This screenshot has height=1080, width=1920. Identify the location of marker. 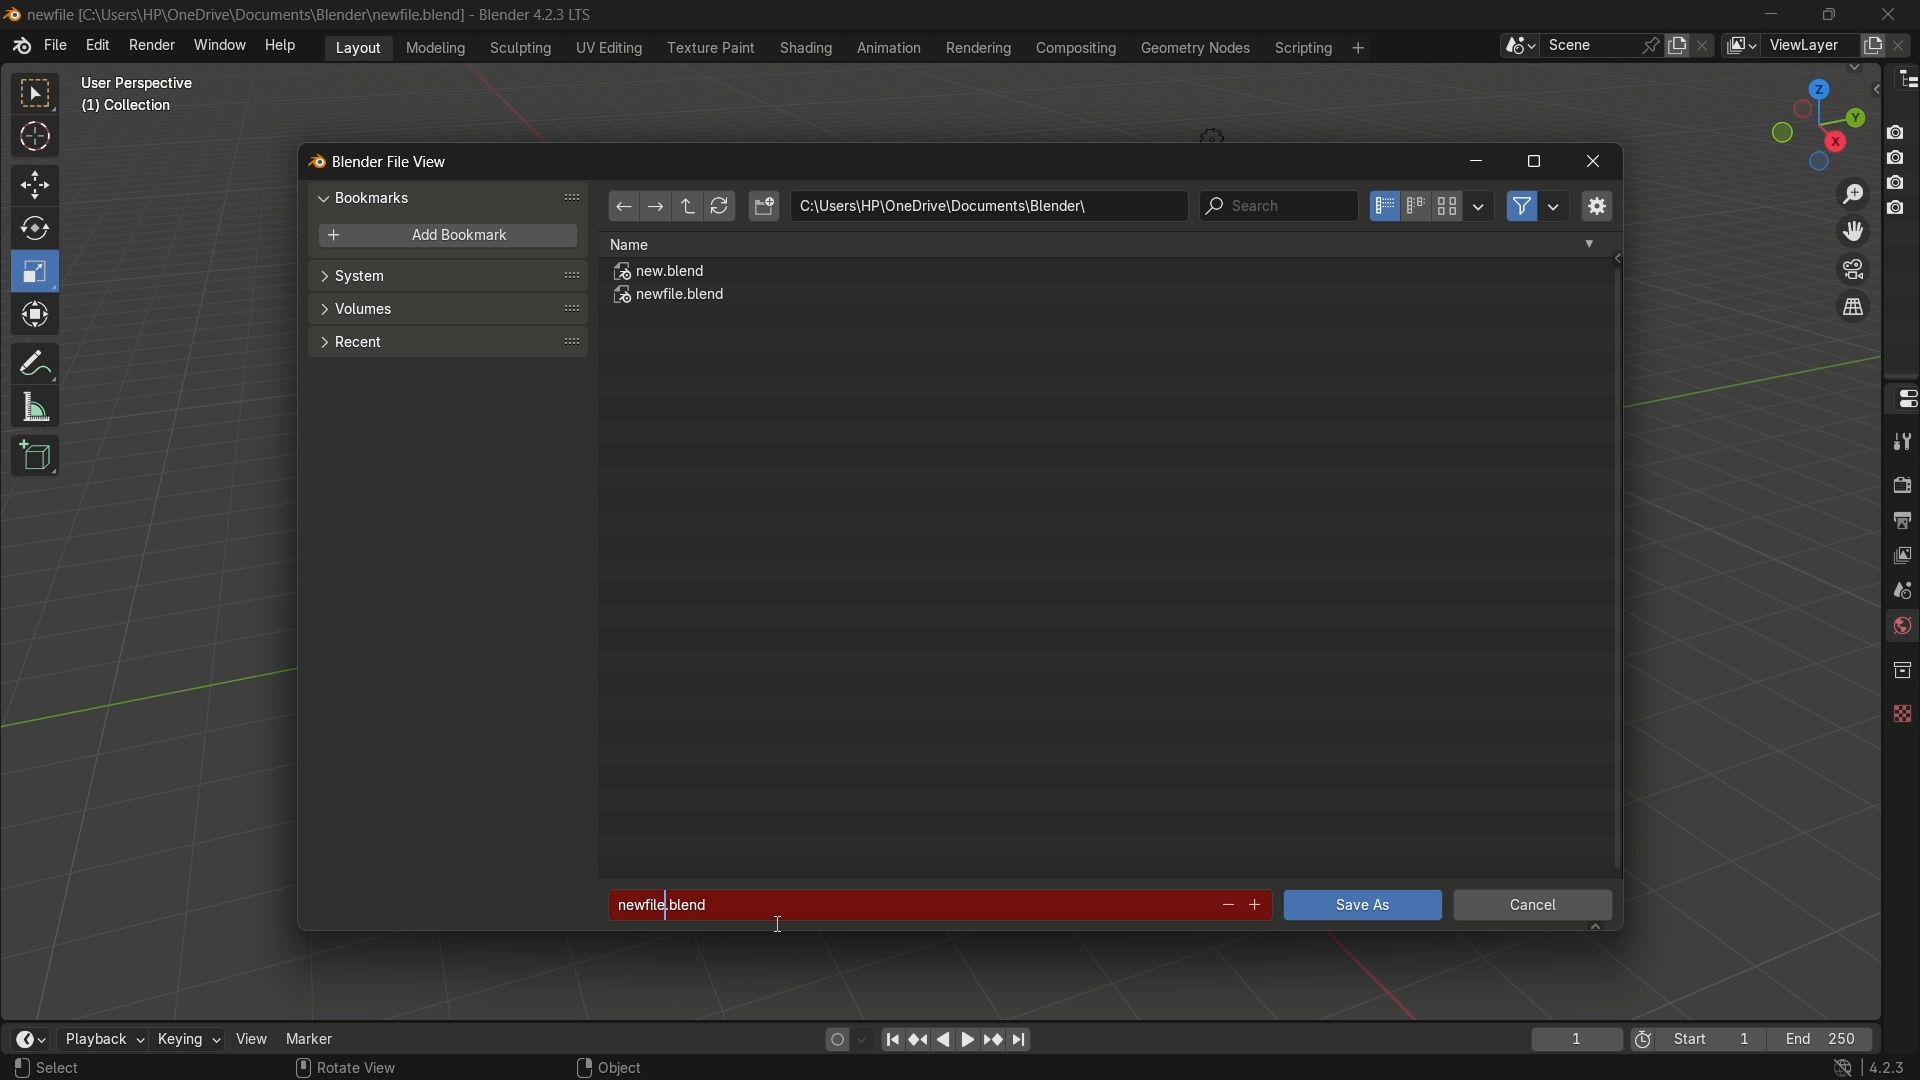
(325, 1037).